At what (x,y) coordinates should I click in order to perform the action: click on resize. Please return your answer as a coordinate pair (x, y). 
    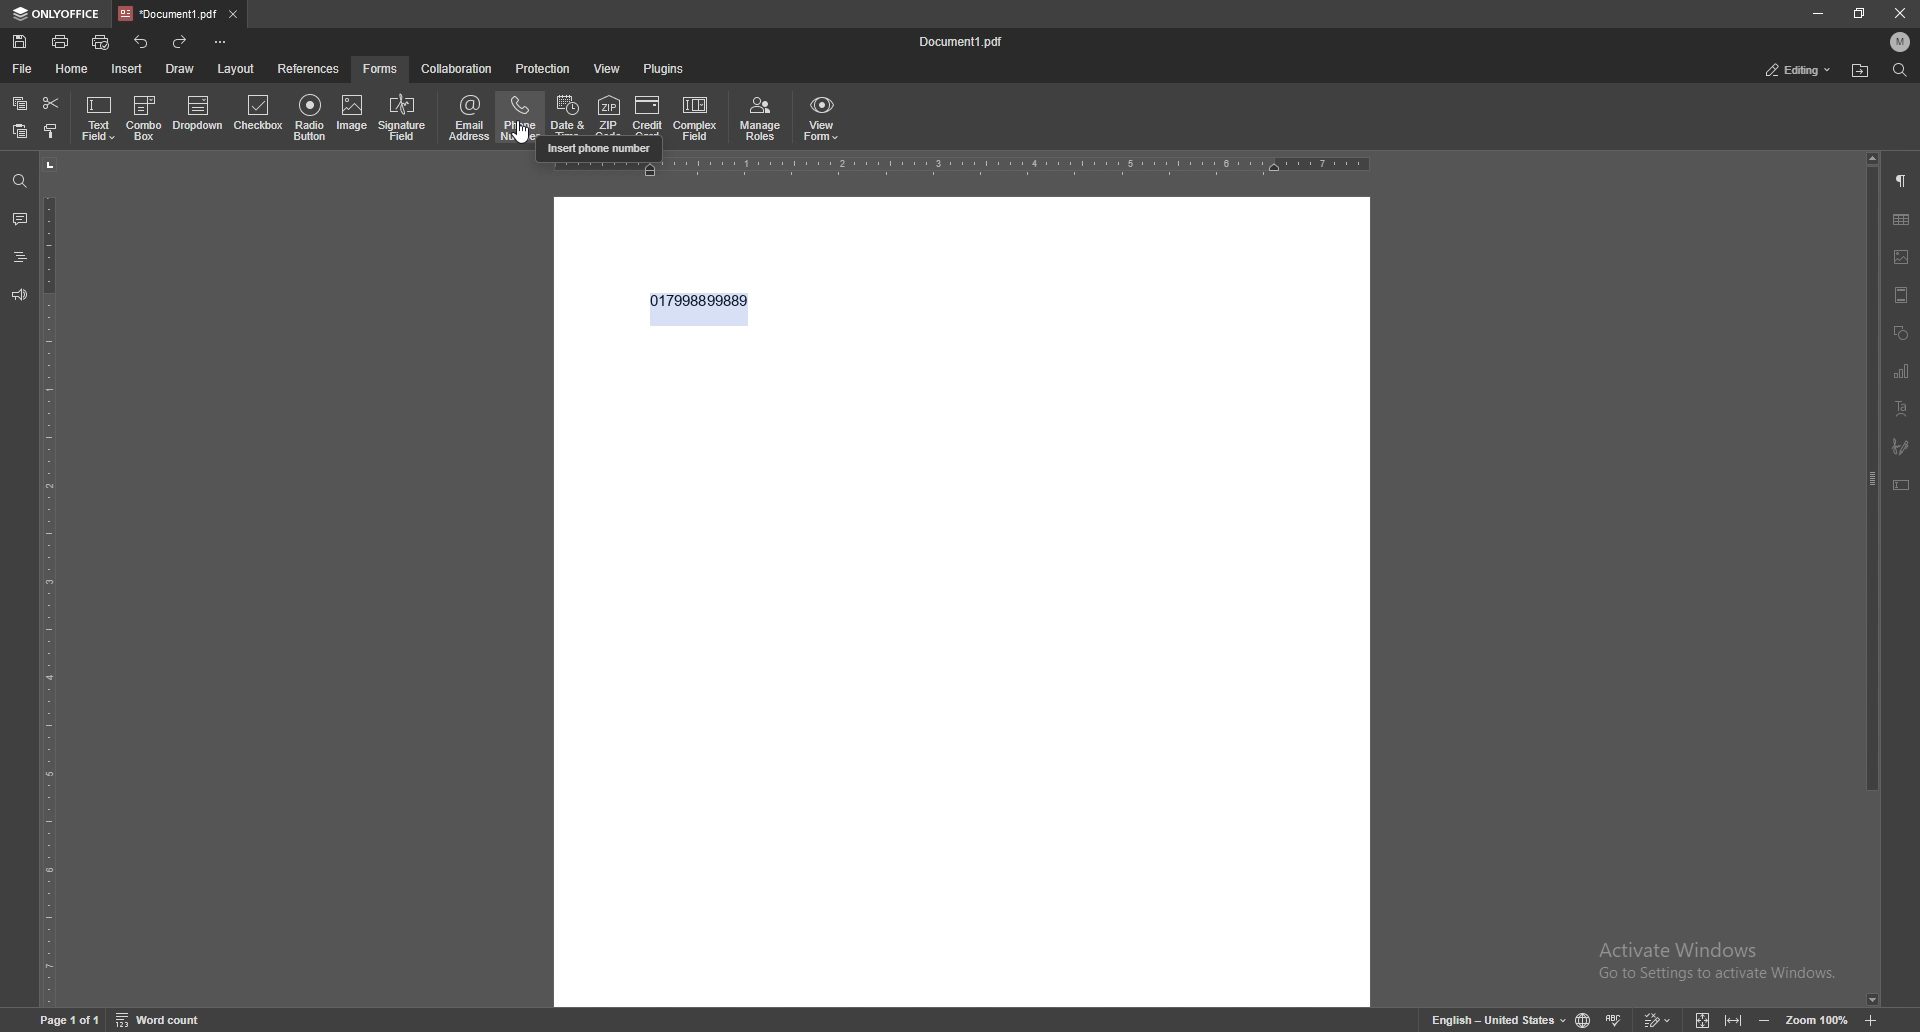
    Looking at the image, I should click on (1862, 14).